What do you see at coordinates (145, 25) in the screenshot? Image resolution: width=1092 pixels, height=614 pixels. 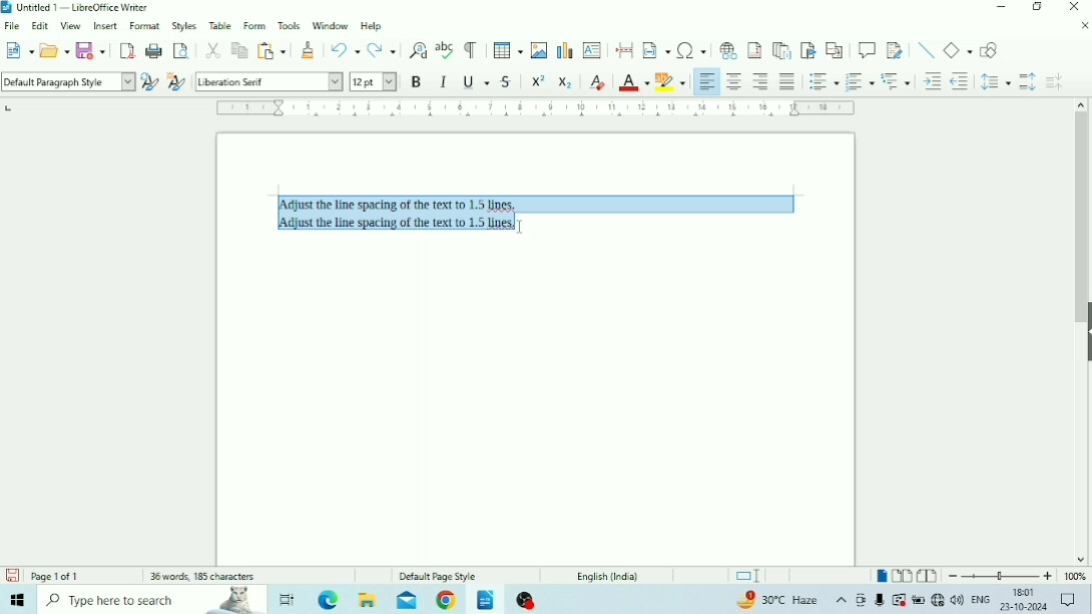 I see `Format` at bounding box center [145, 25].